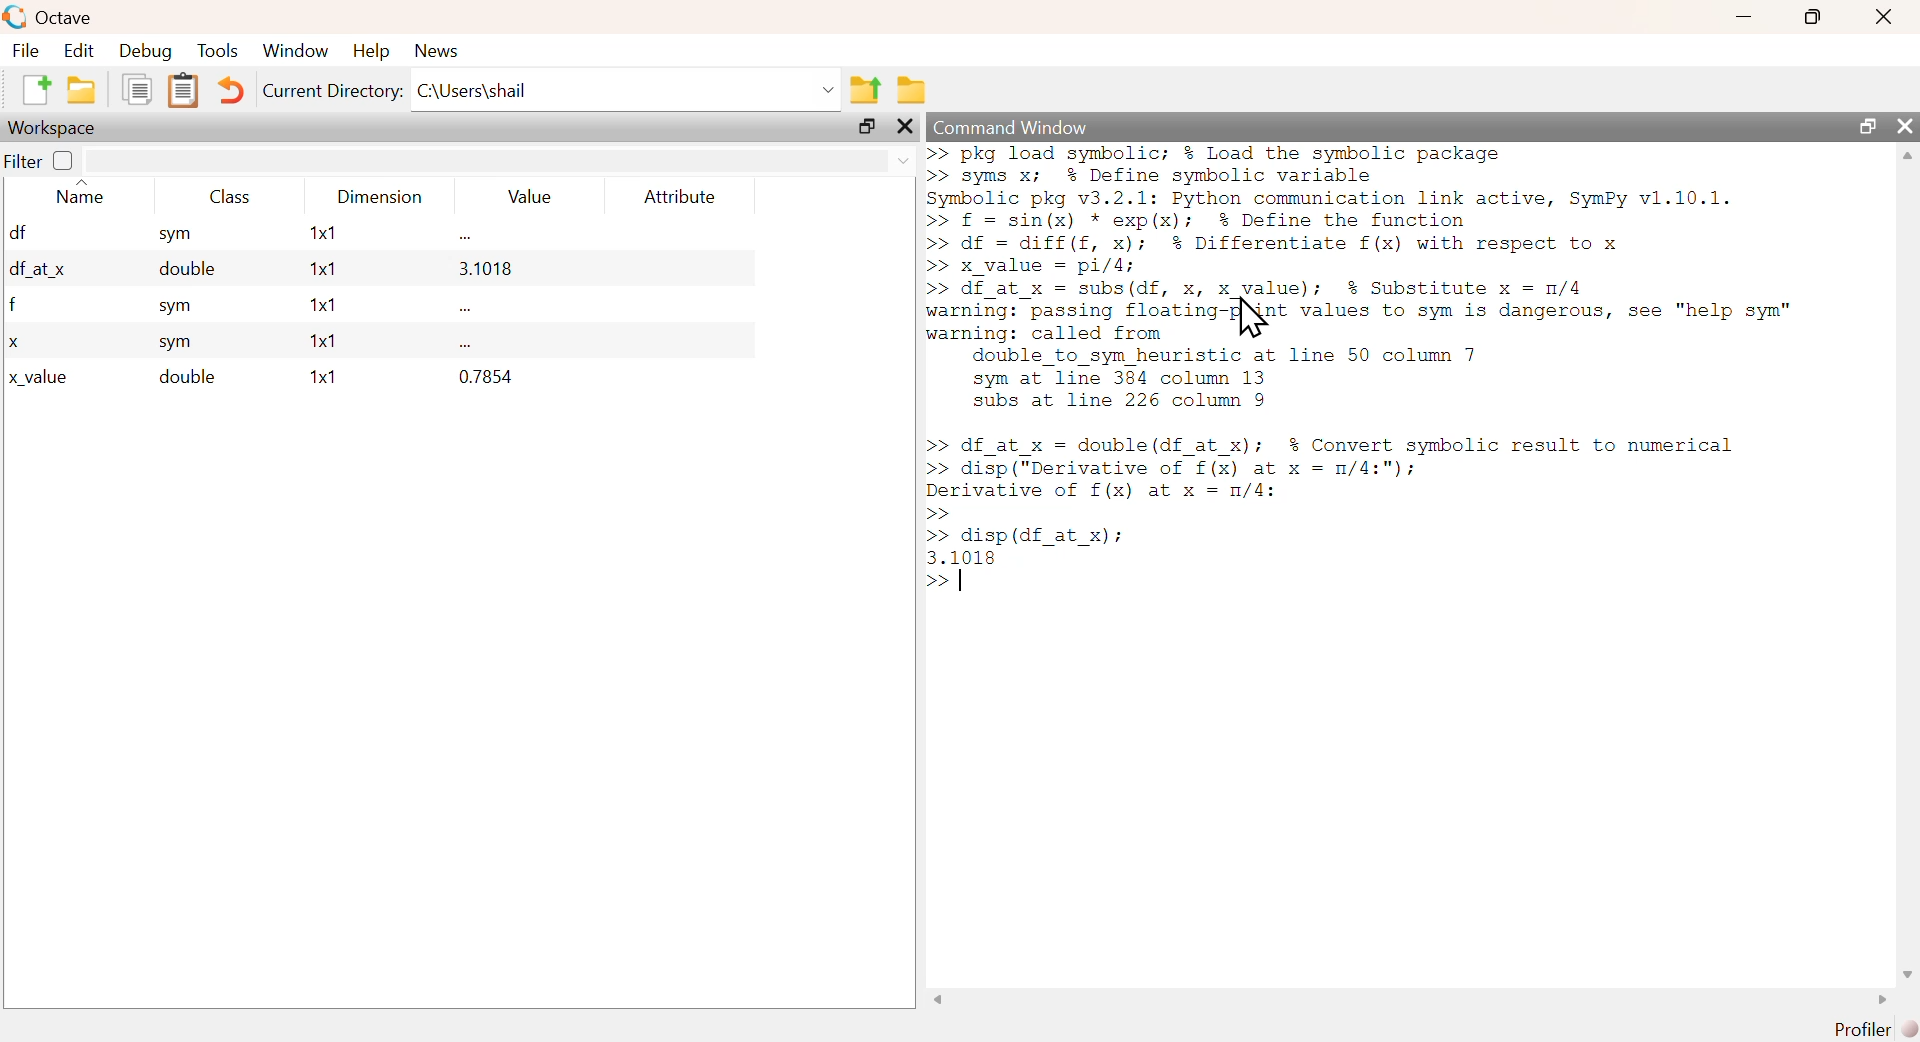 This screenshot has width=1920, height=1042. What do you see at coordinates (911, 92) in the screenshot?
I see `Browse directories` at bounding box center [911, 92].